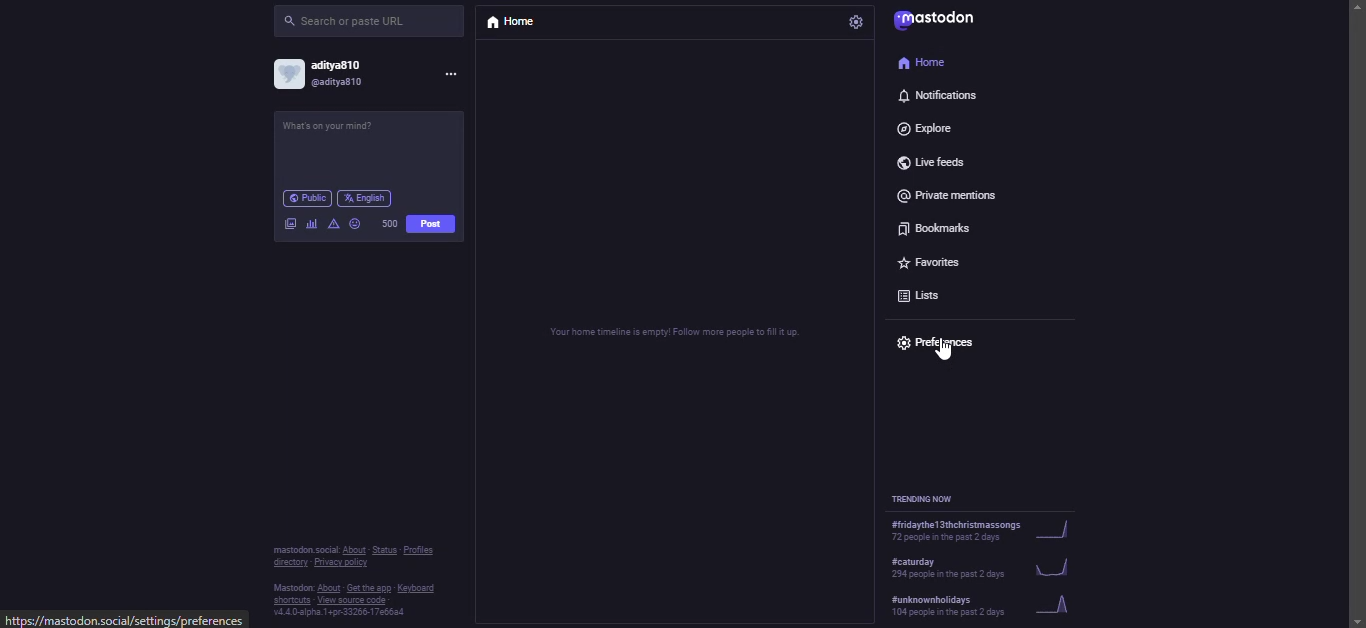 The image size is (1366, 628). I want to click on search, so click(347, 21).